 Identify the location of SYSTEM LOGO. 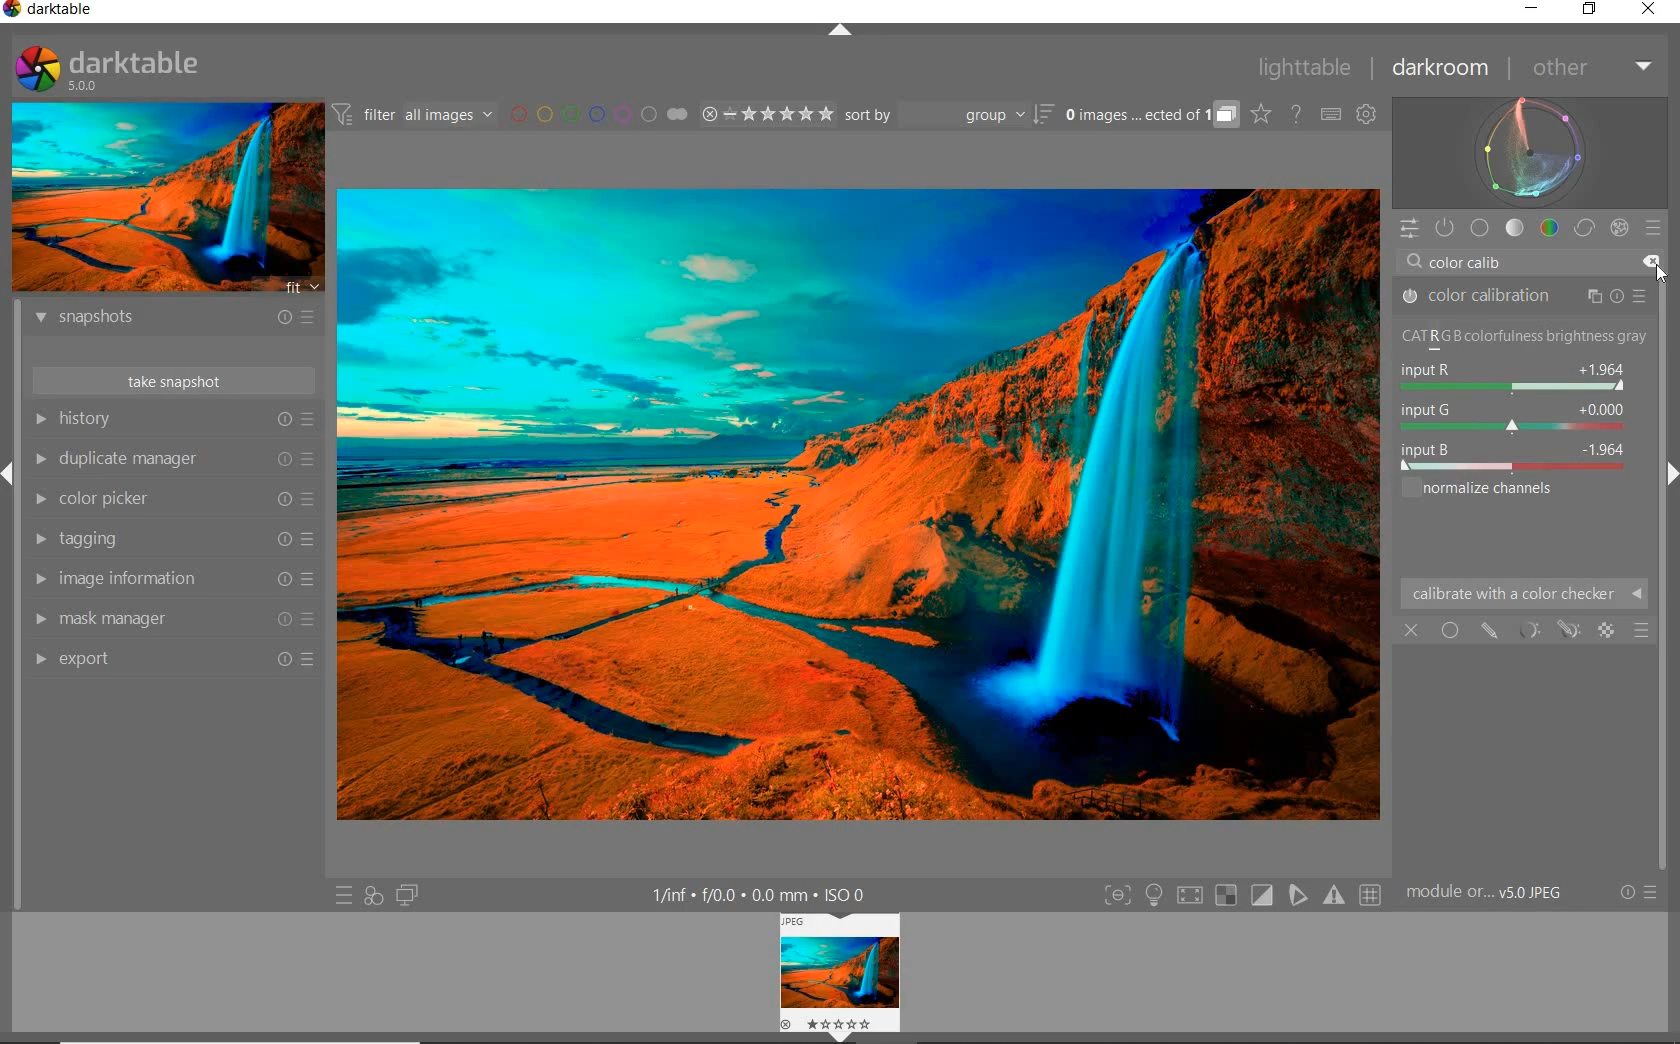
(108, 69).